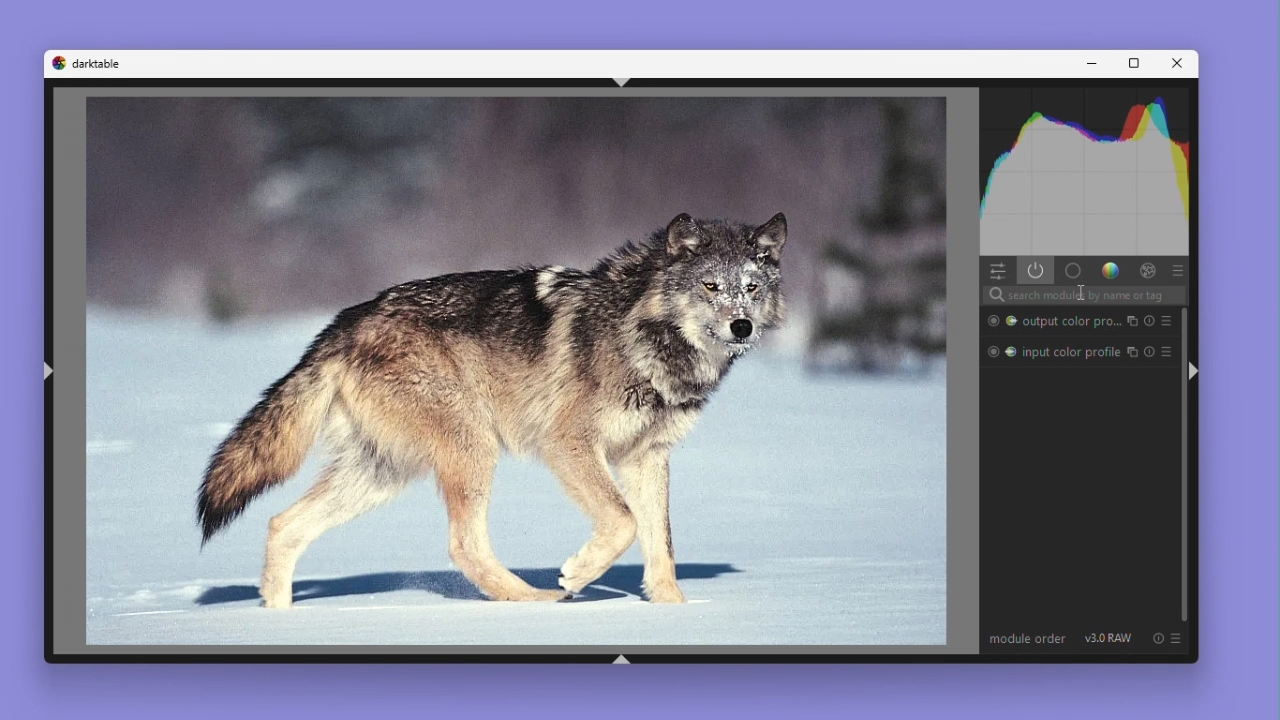 The height and width of the screenshot is (720, 1280). Describe the element at coordinates (50, 371) in the screenshot. I see `shift+ctrl+l` at that location.